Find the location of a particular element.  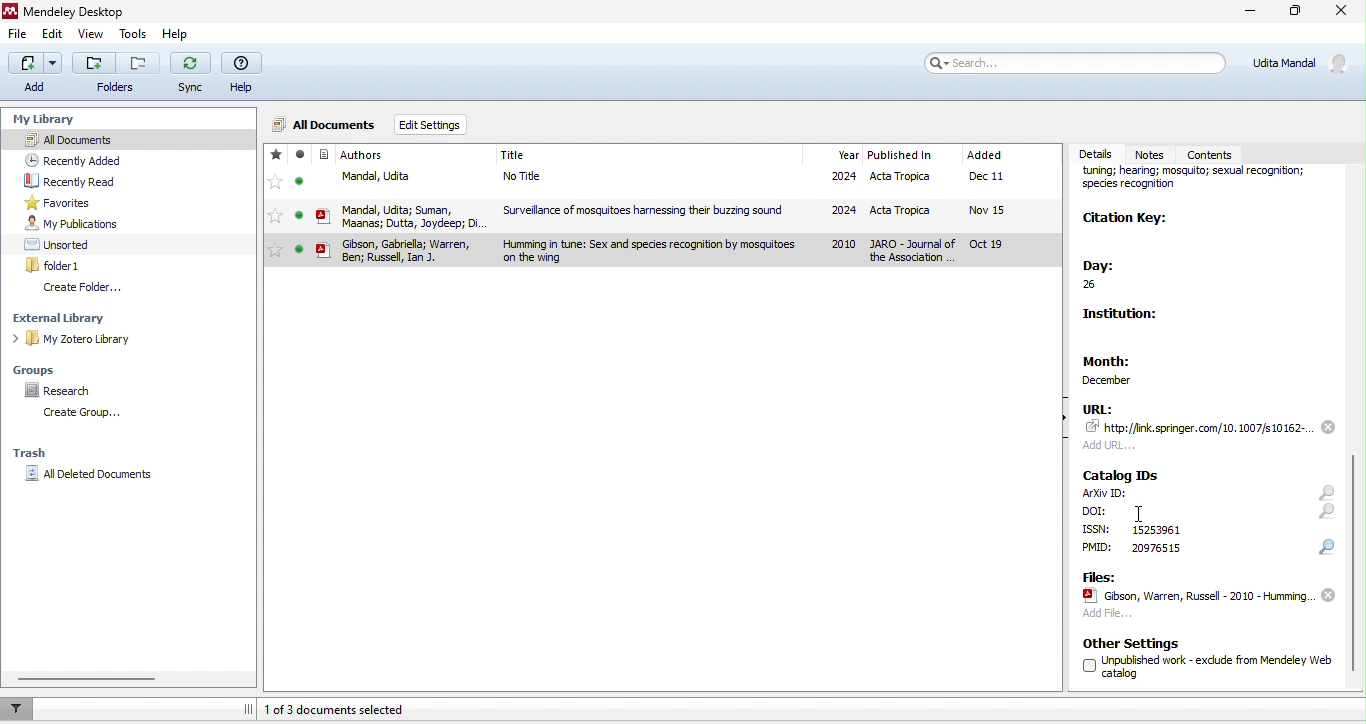

maximize is located at coordinates (1295, 14).